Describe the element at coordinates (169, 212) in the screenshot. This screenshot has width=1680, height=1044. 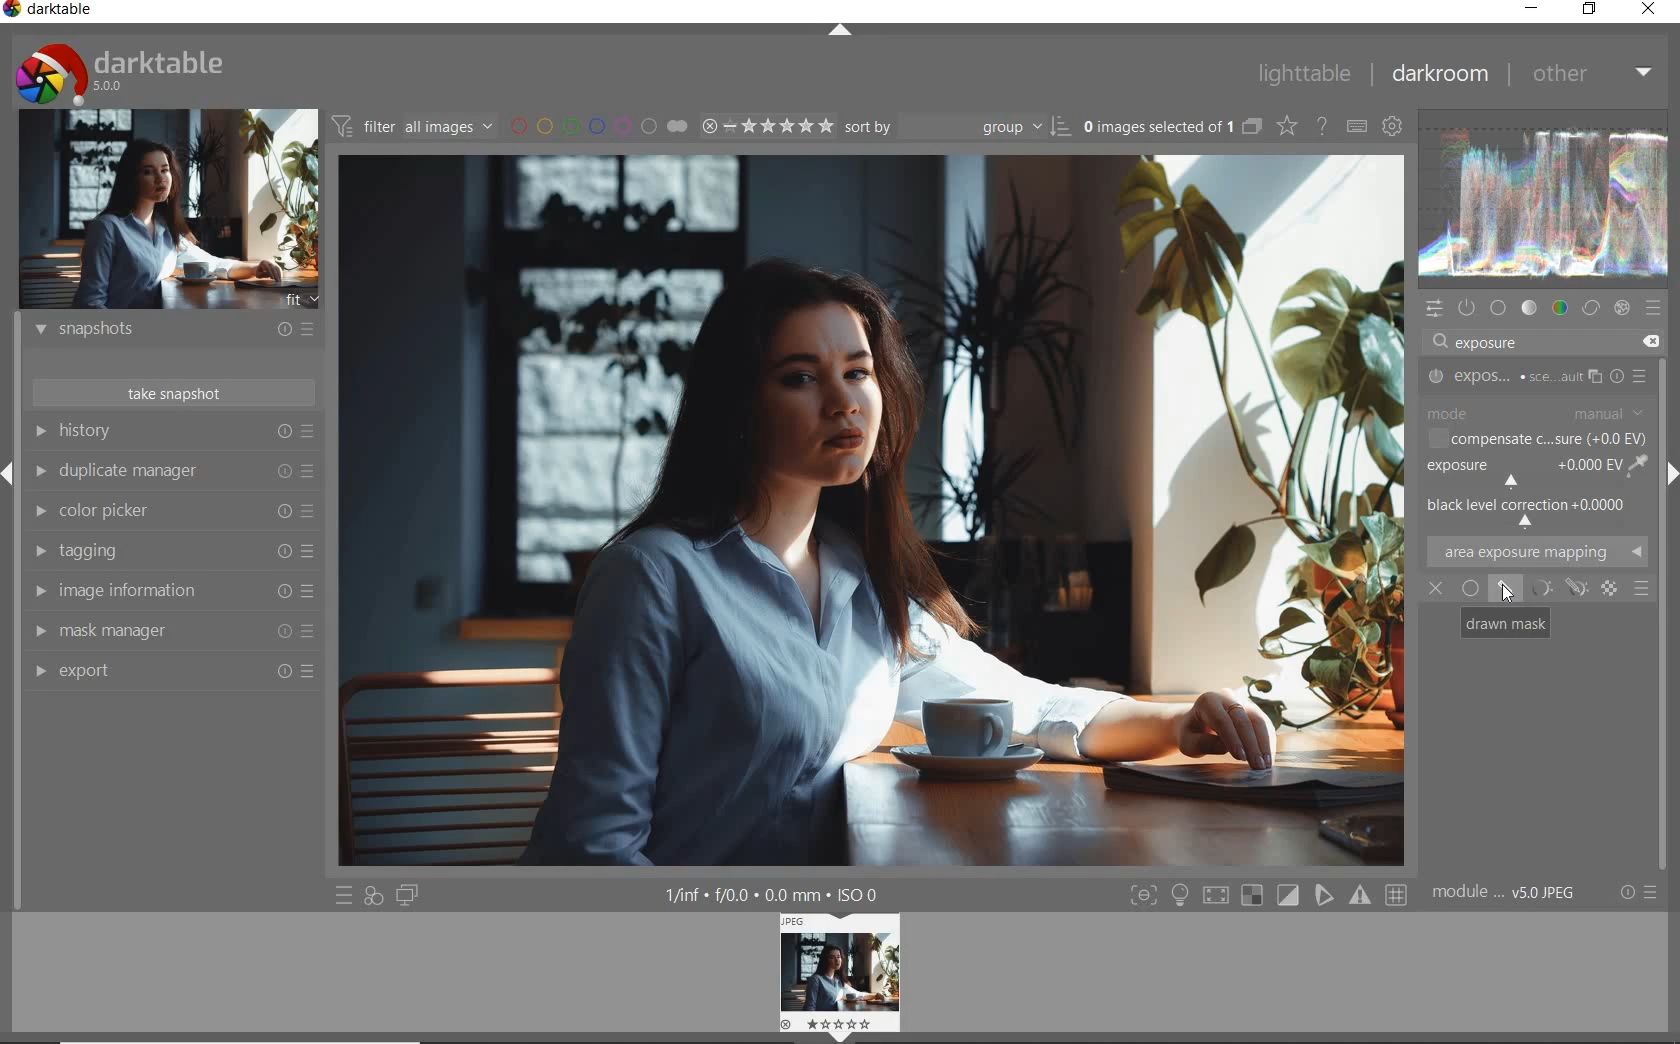
I see `image preview` at that location.